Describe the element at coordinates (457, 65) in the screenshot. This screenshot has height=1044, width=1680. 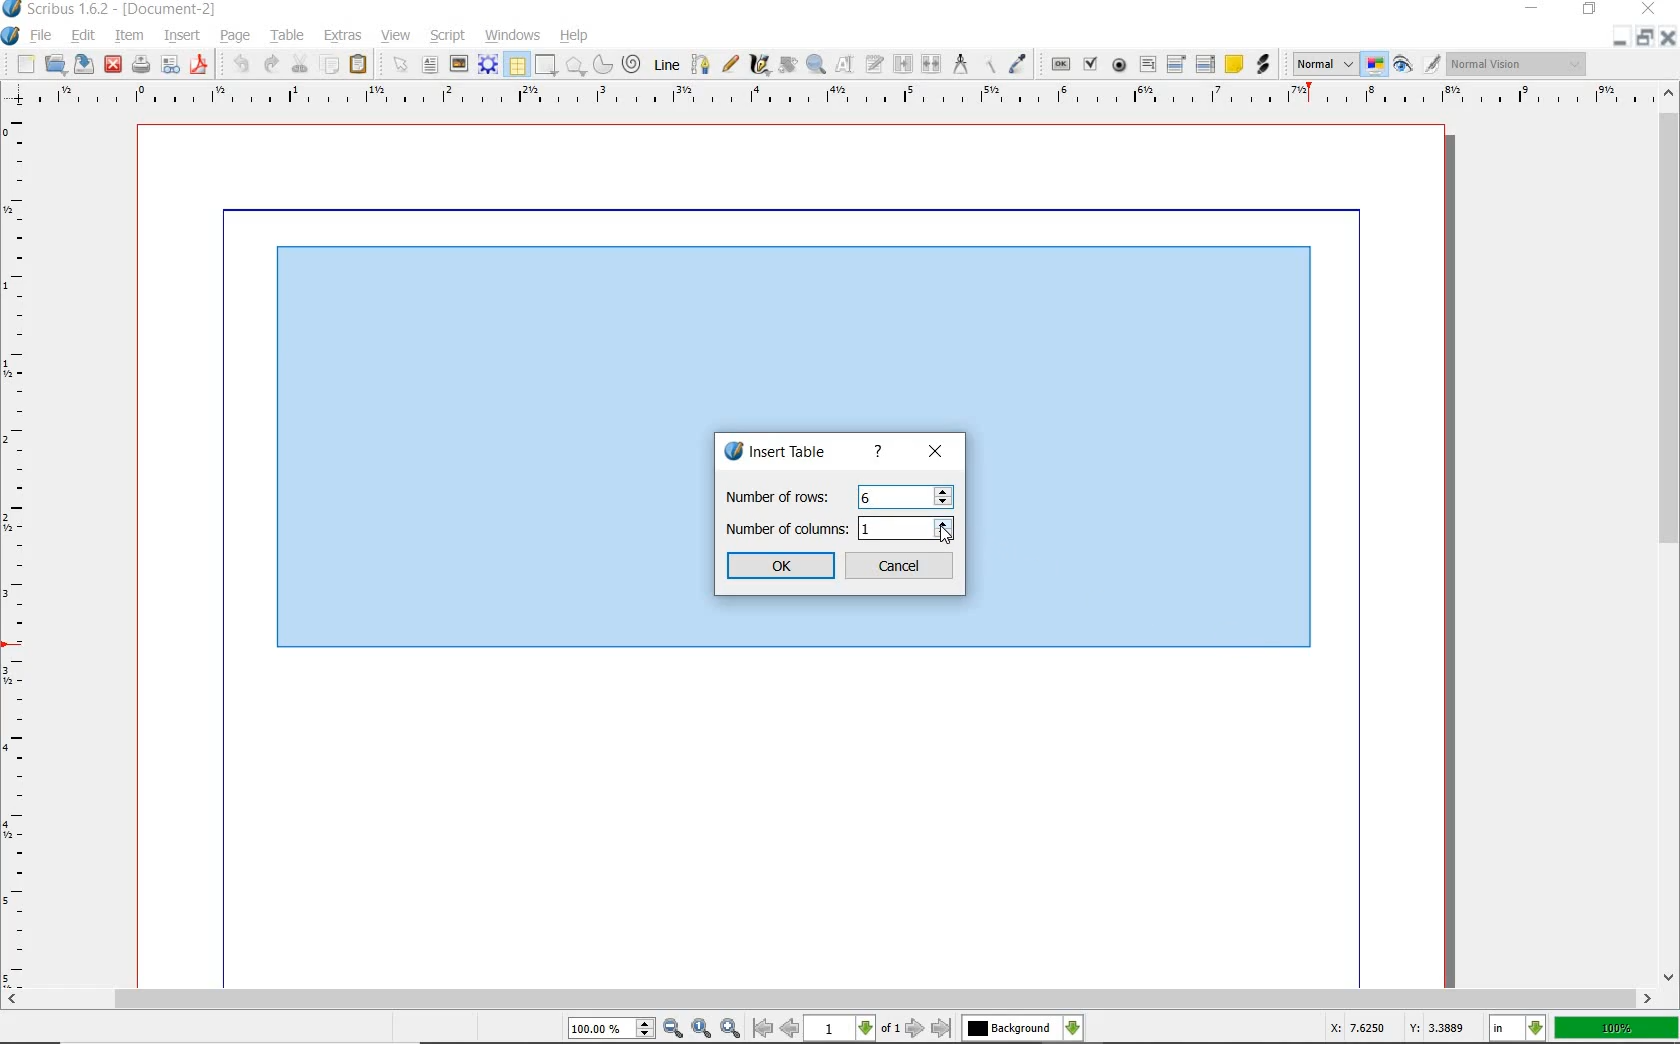
I see `image frame` at that location.